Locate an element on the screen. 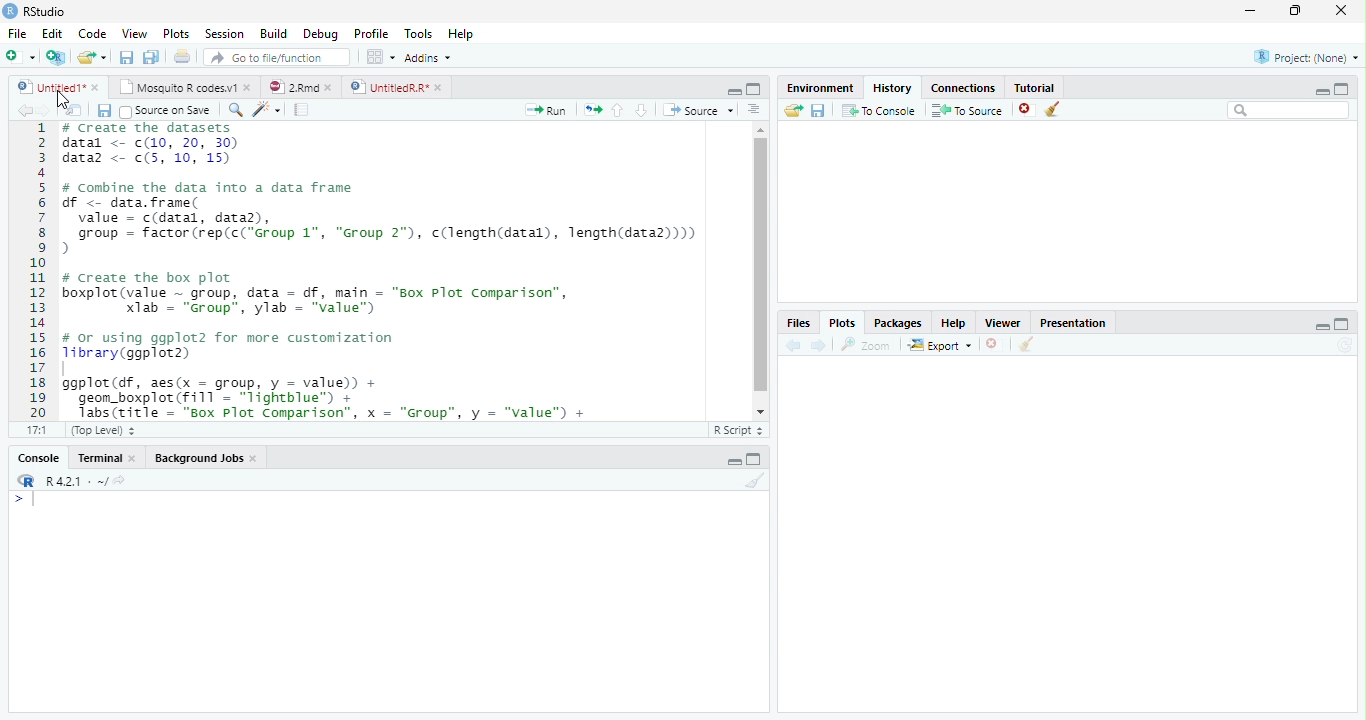 The height and width of the screenshot is (720, 1366). Tools is located at coordinates (418, 32).